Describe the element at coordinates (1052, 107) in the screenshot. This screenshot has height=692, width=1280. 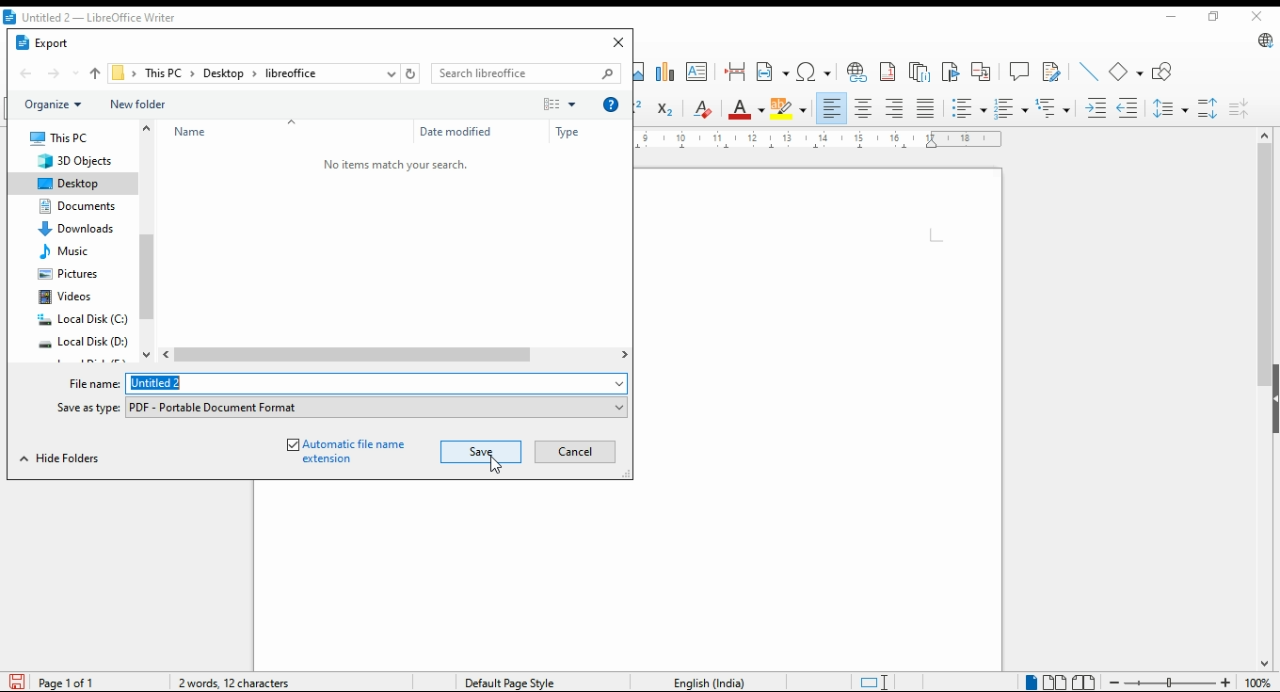
I see `select outline format` at that location.